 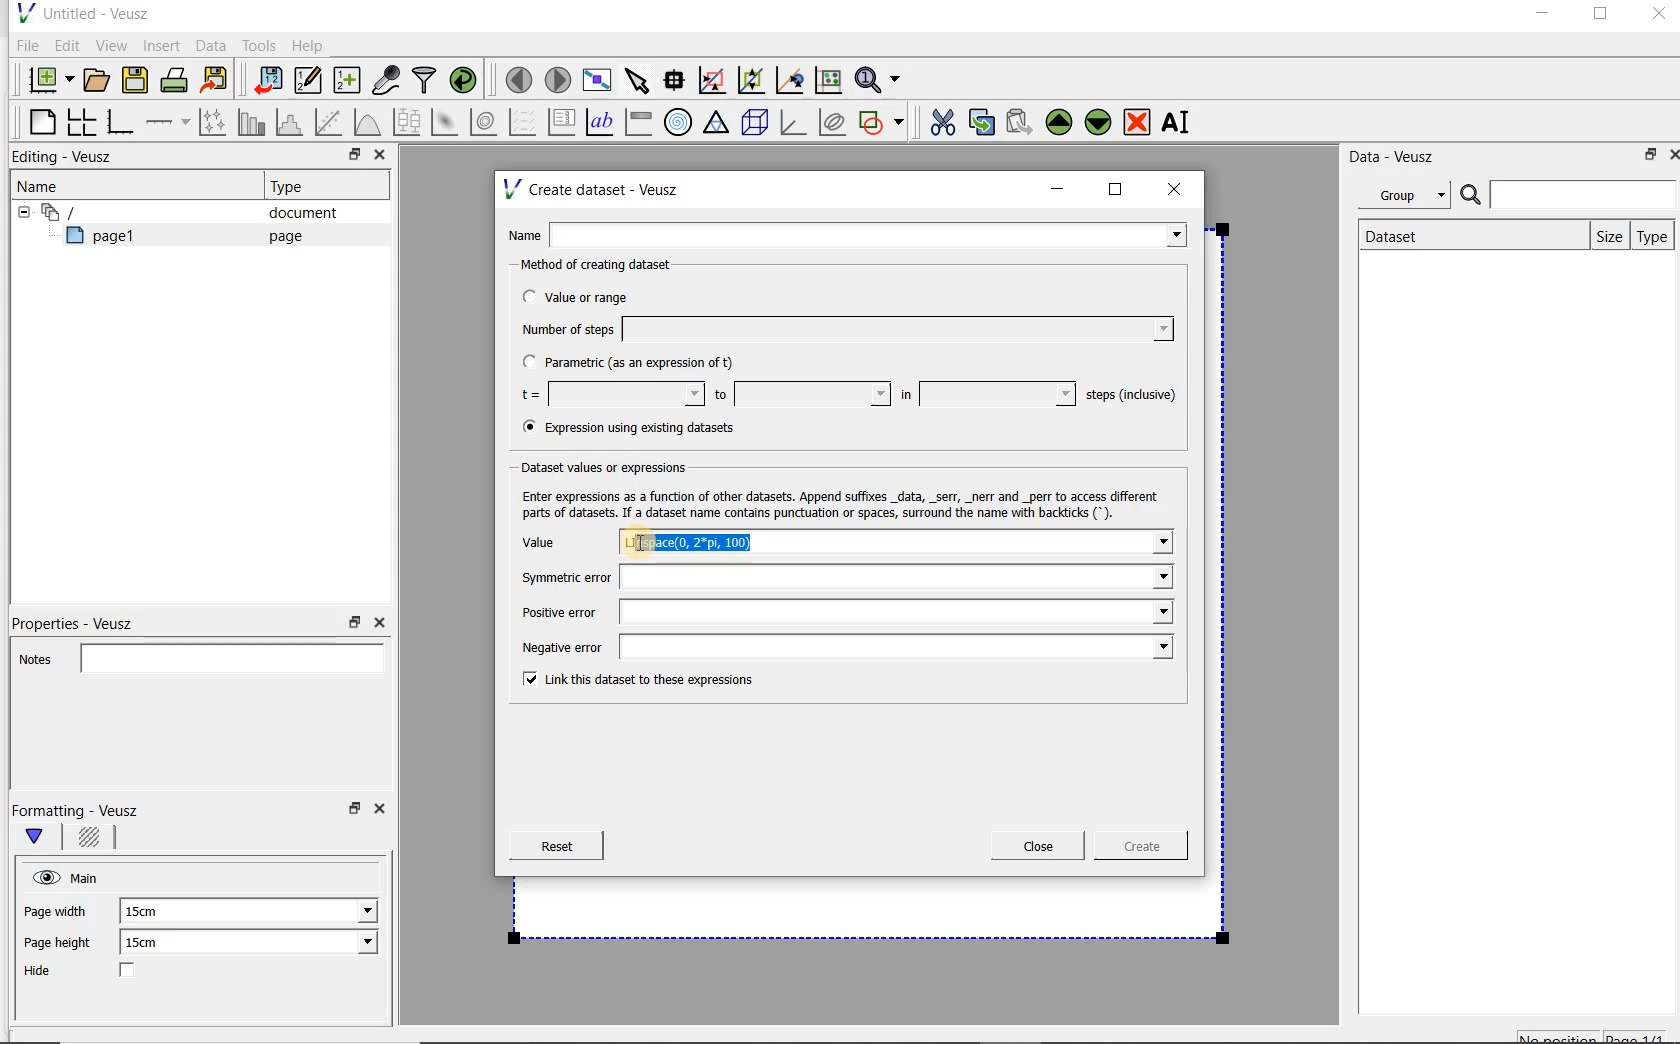 What do you see at coordinates (1135, 849) in the screenshot?
I see `Create` at bounding box center [1135, 849].